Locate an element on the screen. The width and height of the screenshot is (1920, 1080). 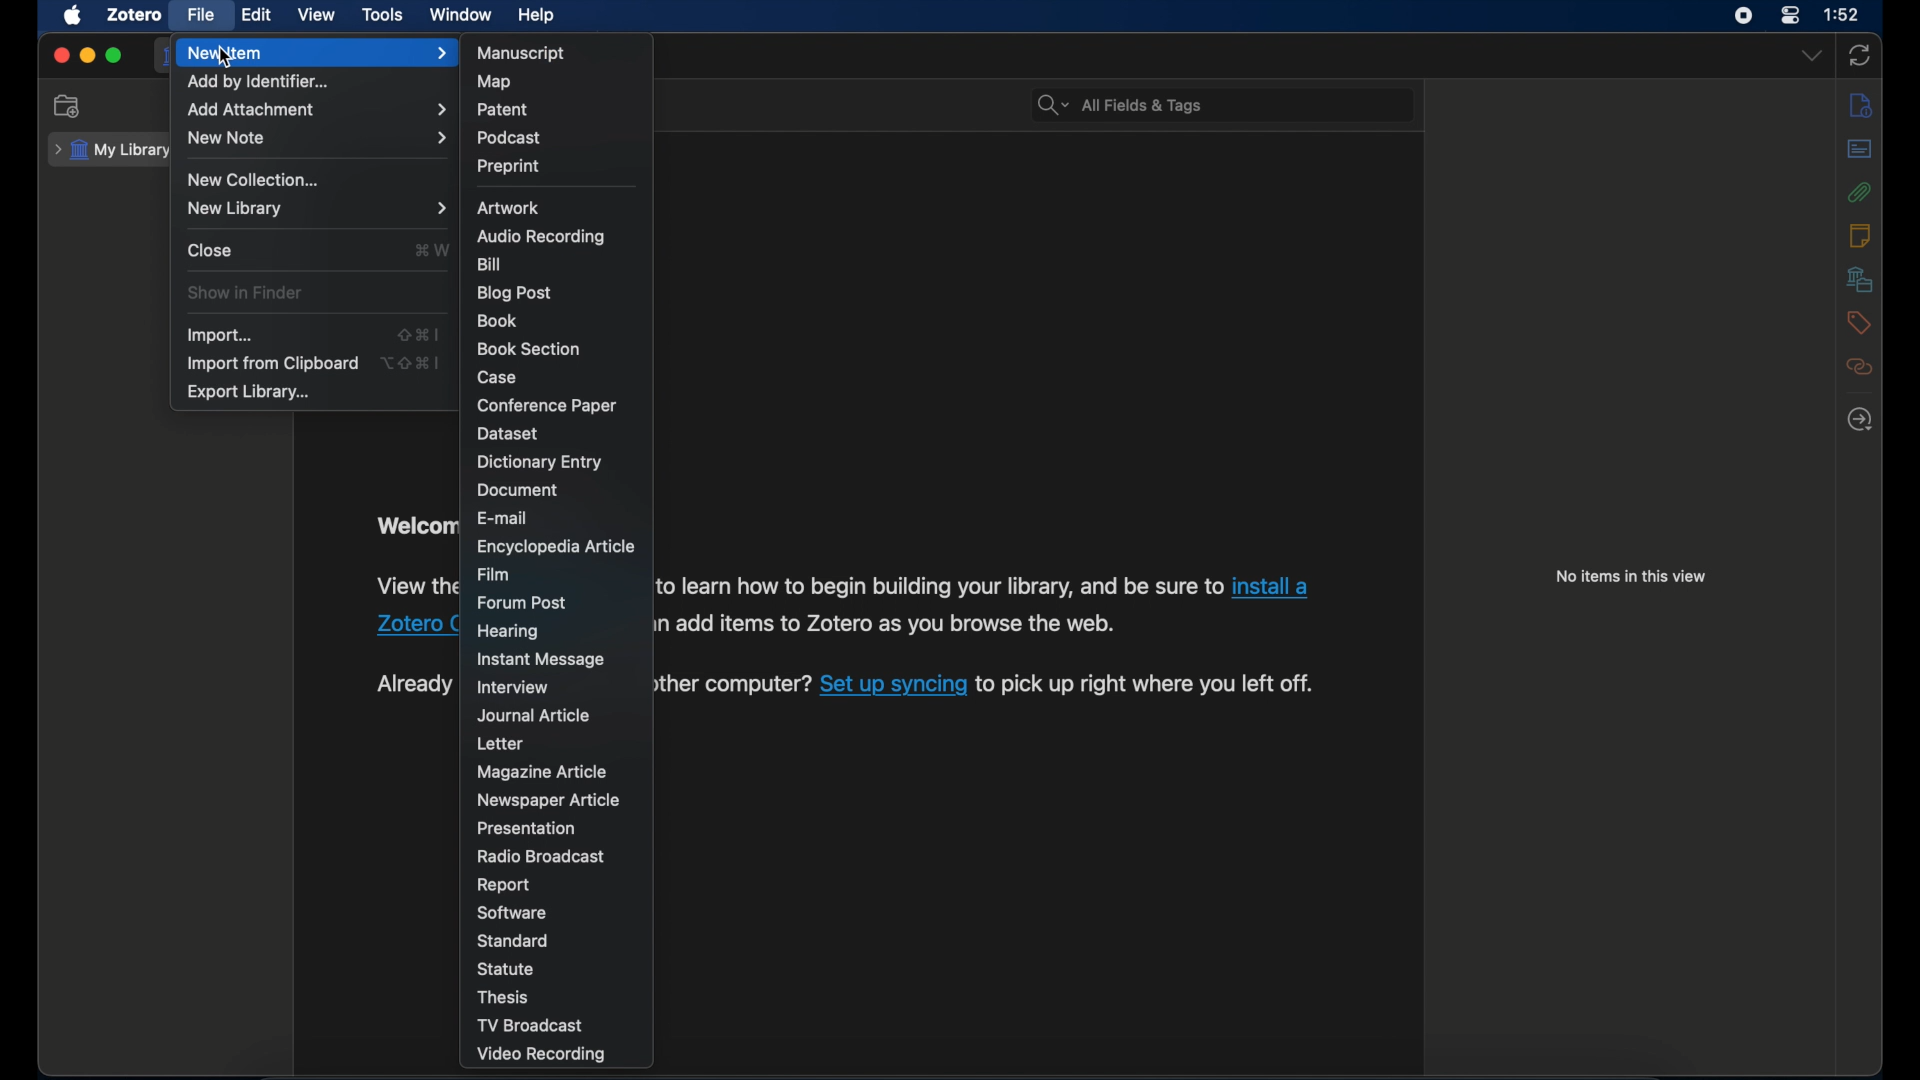
dataset is located at coordinates (512, 434).